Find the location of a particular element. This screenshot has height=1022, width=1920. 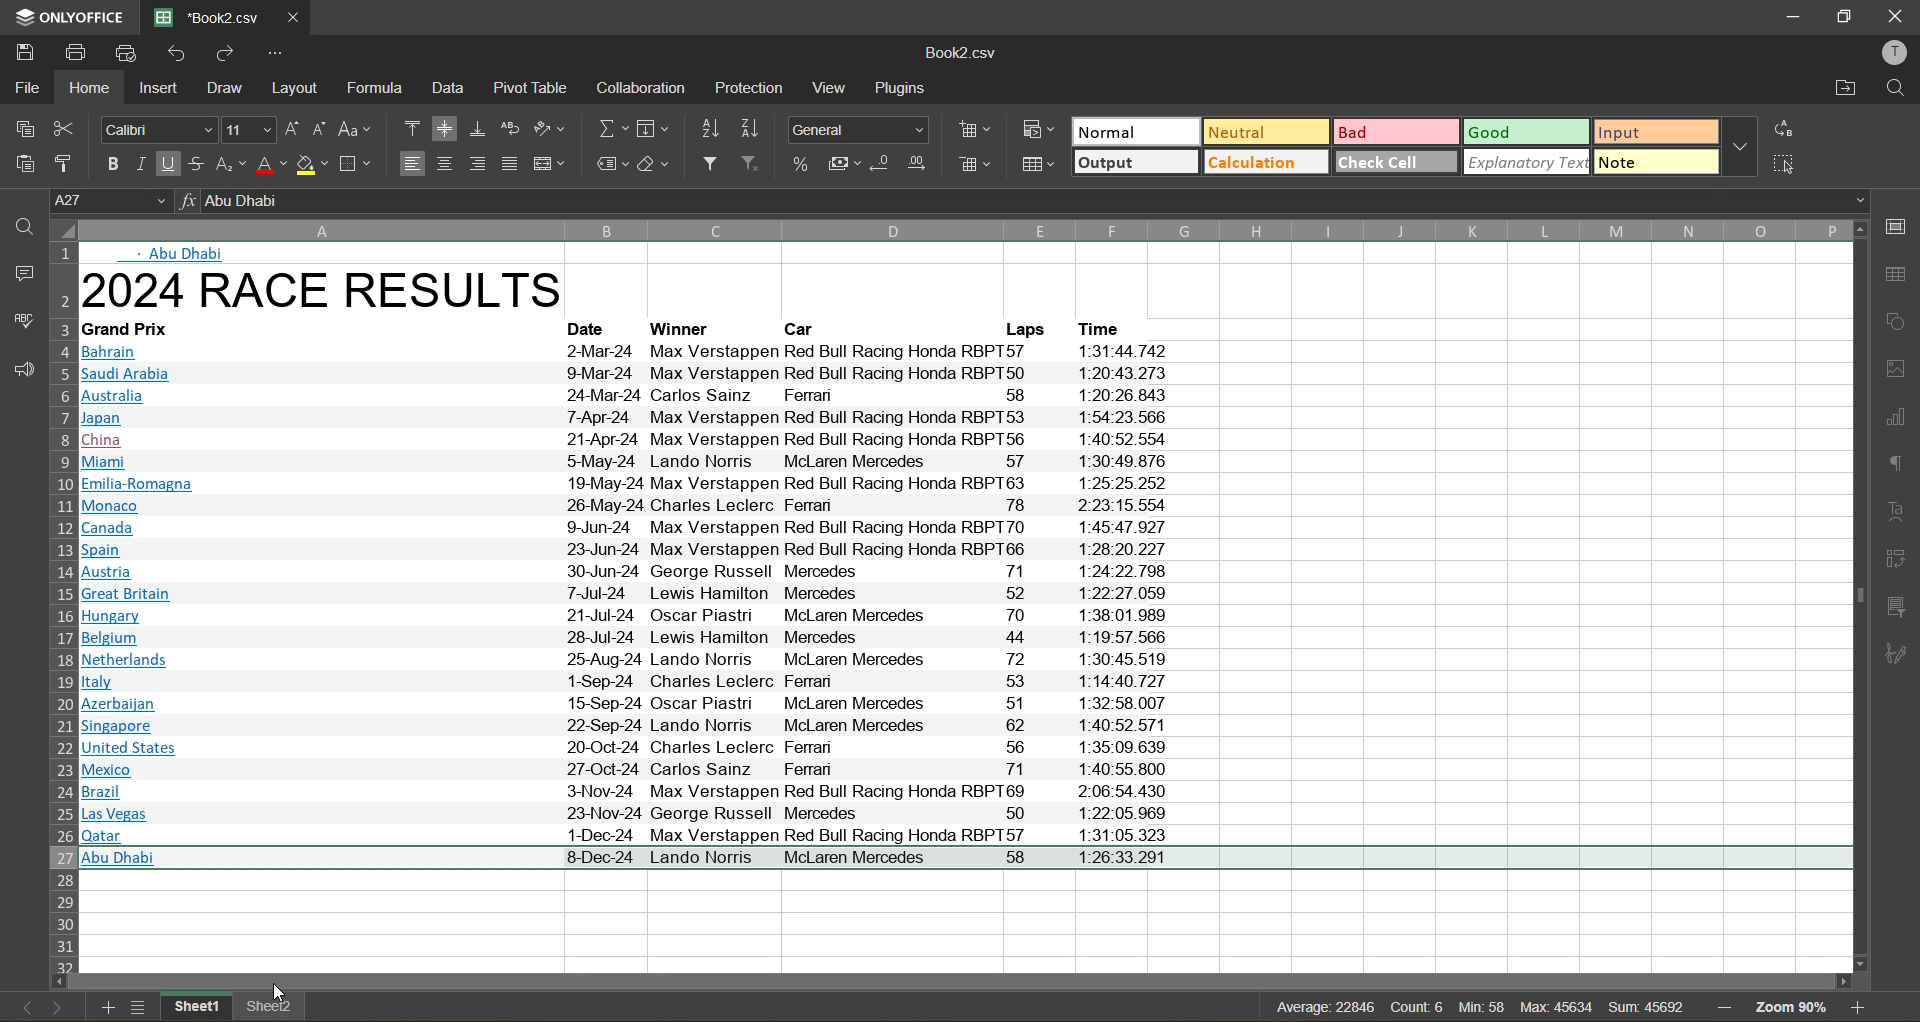

table is located at coordinates (1898, 276).